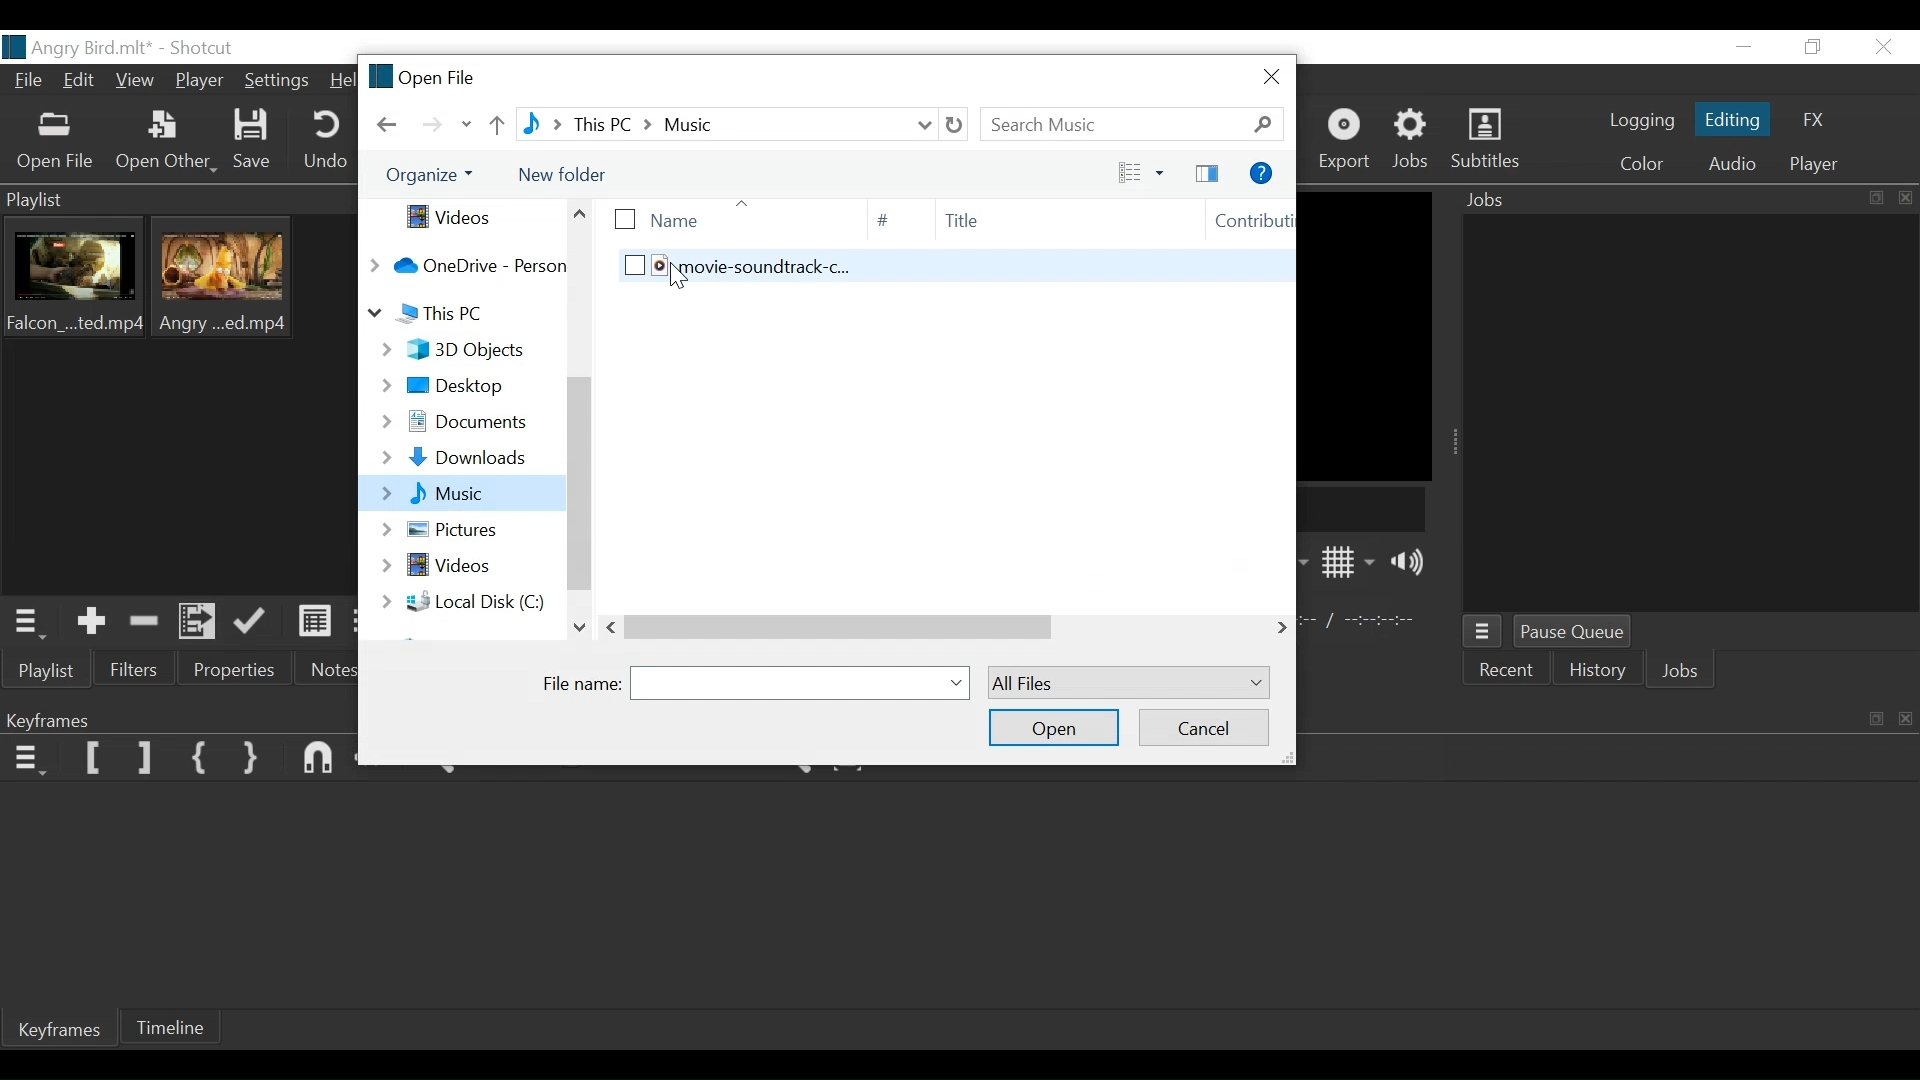 The height and width of the screenshot is (1080, 1920). I want to click on Jobs , so click(1415, 140).